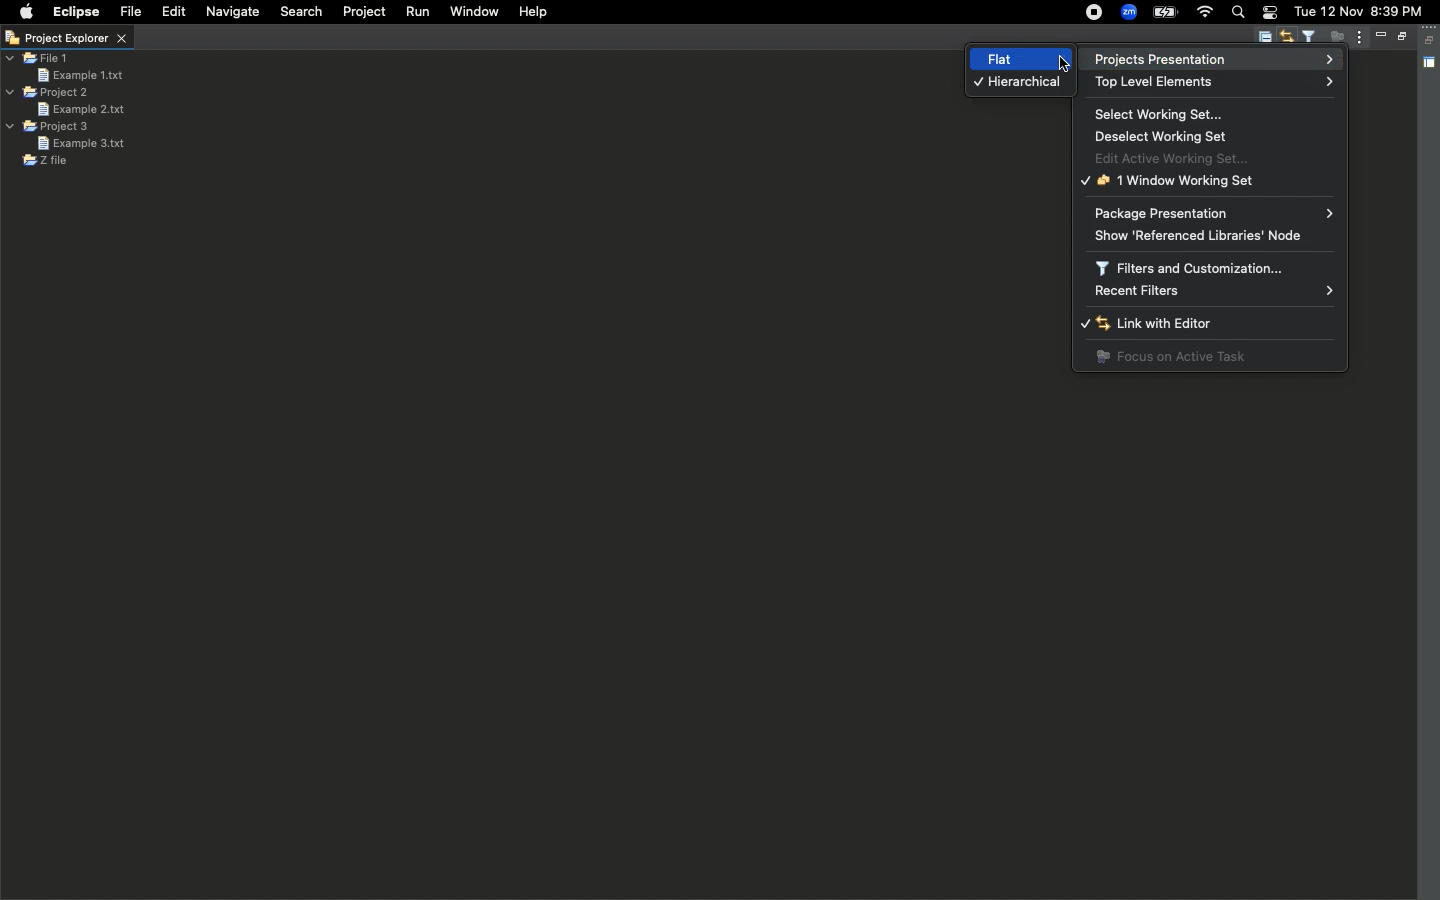  I want to click on Maximize, so click(1400, 38).